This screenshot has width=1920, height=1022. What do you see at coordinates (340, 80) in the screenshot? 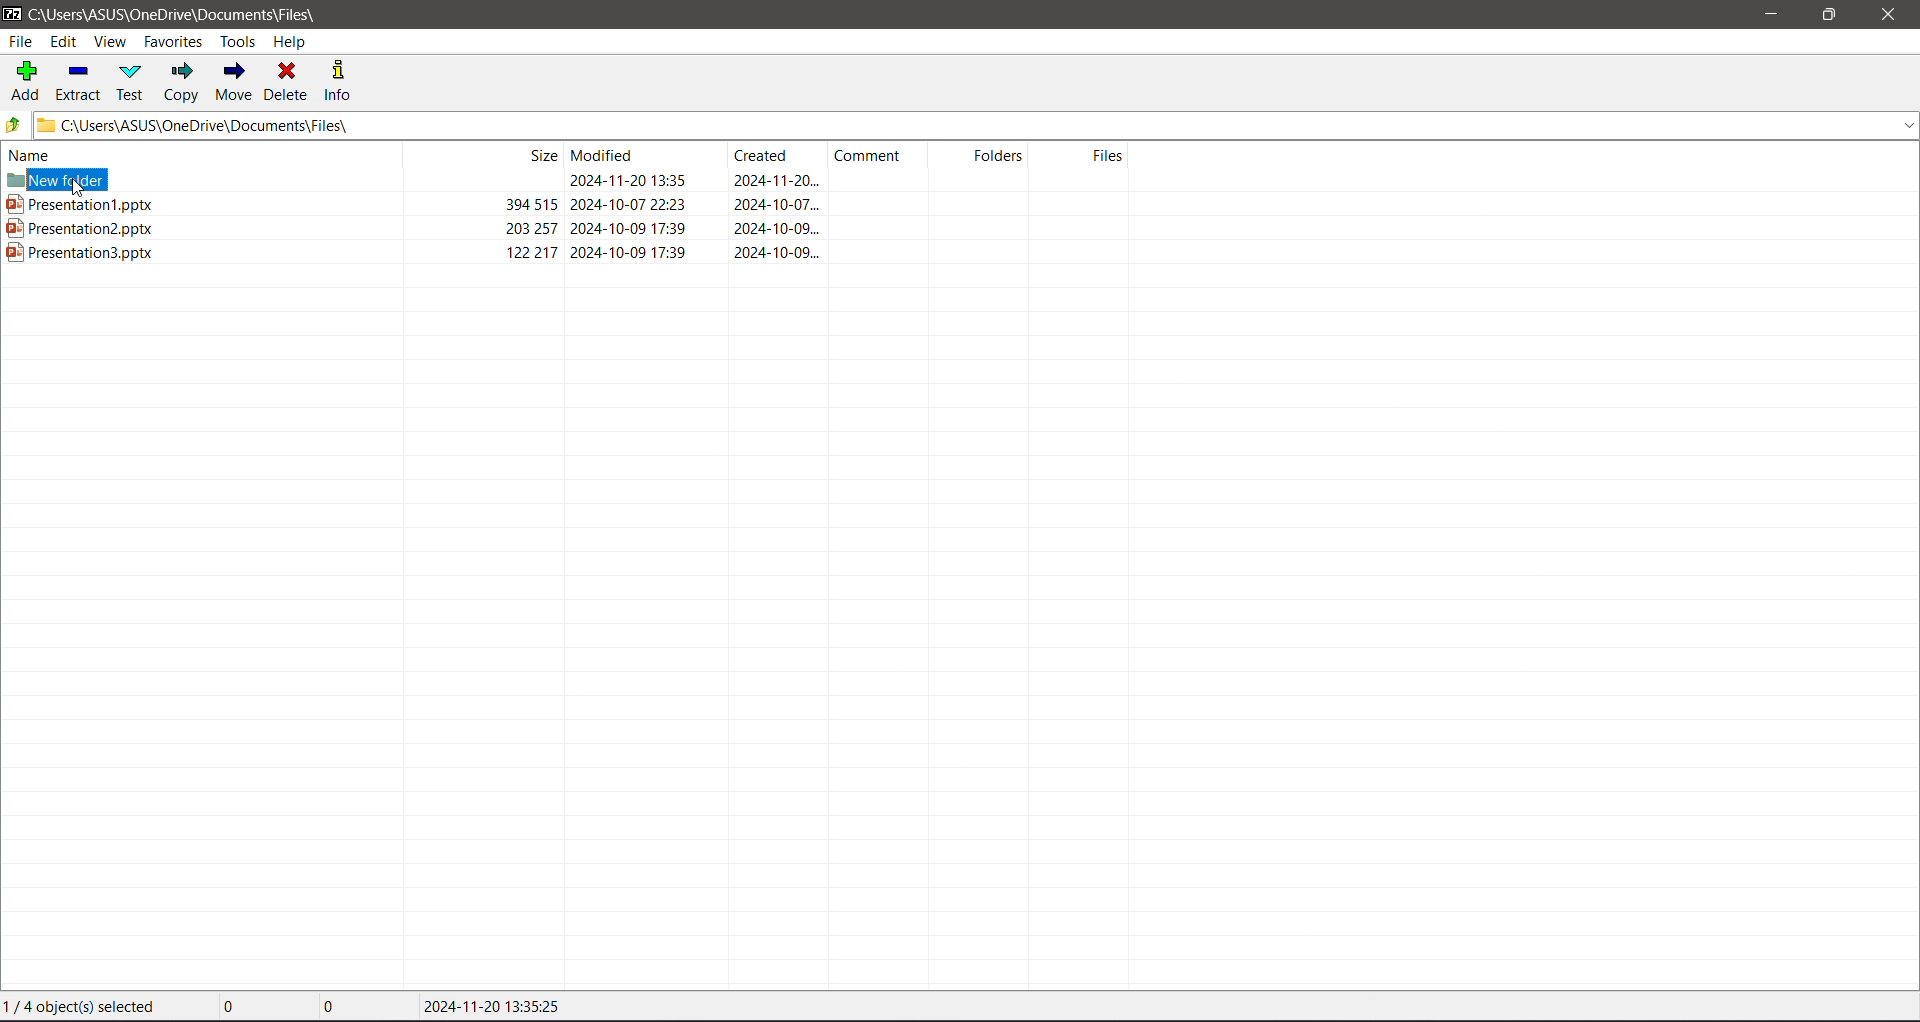
I see `Info` at bounding box center [340, 80].